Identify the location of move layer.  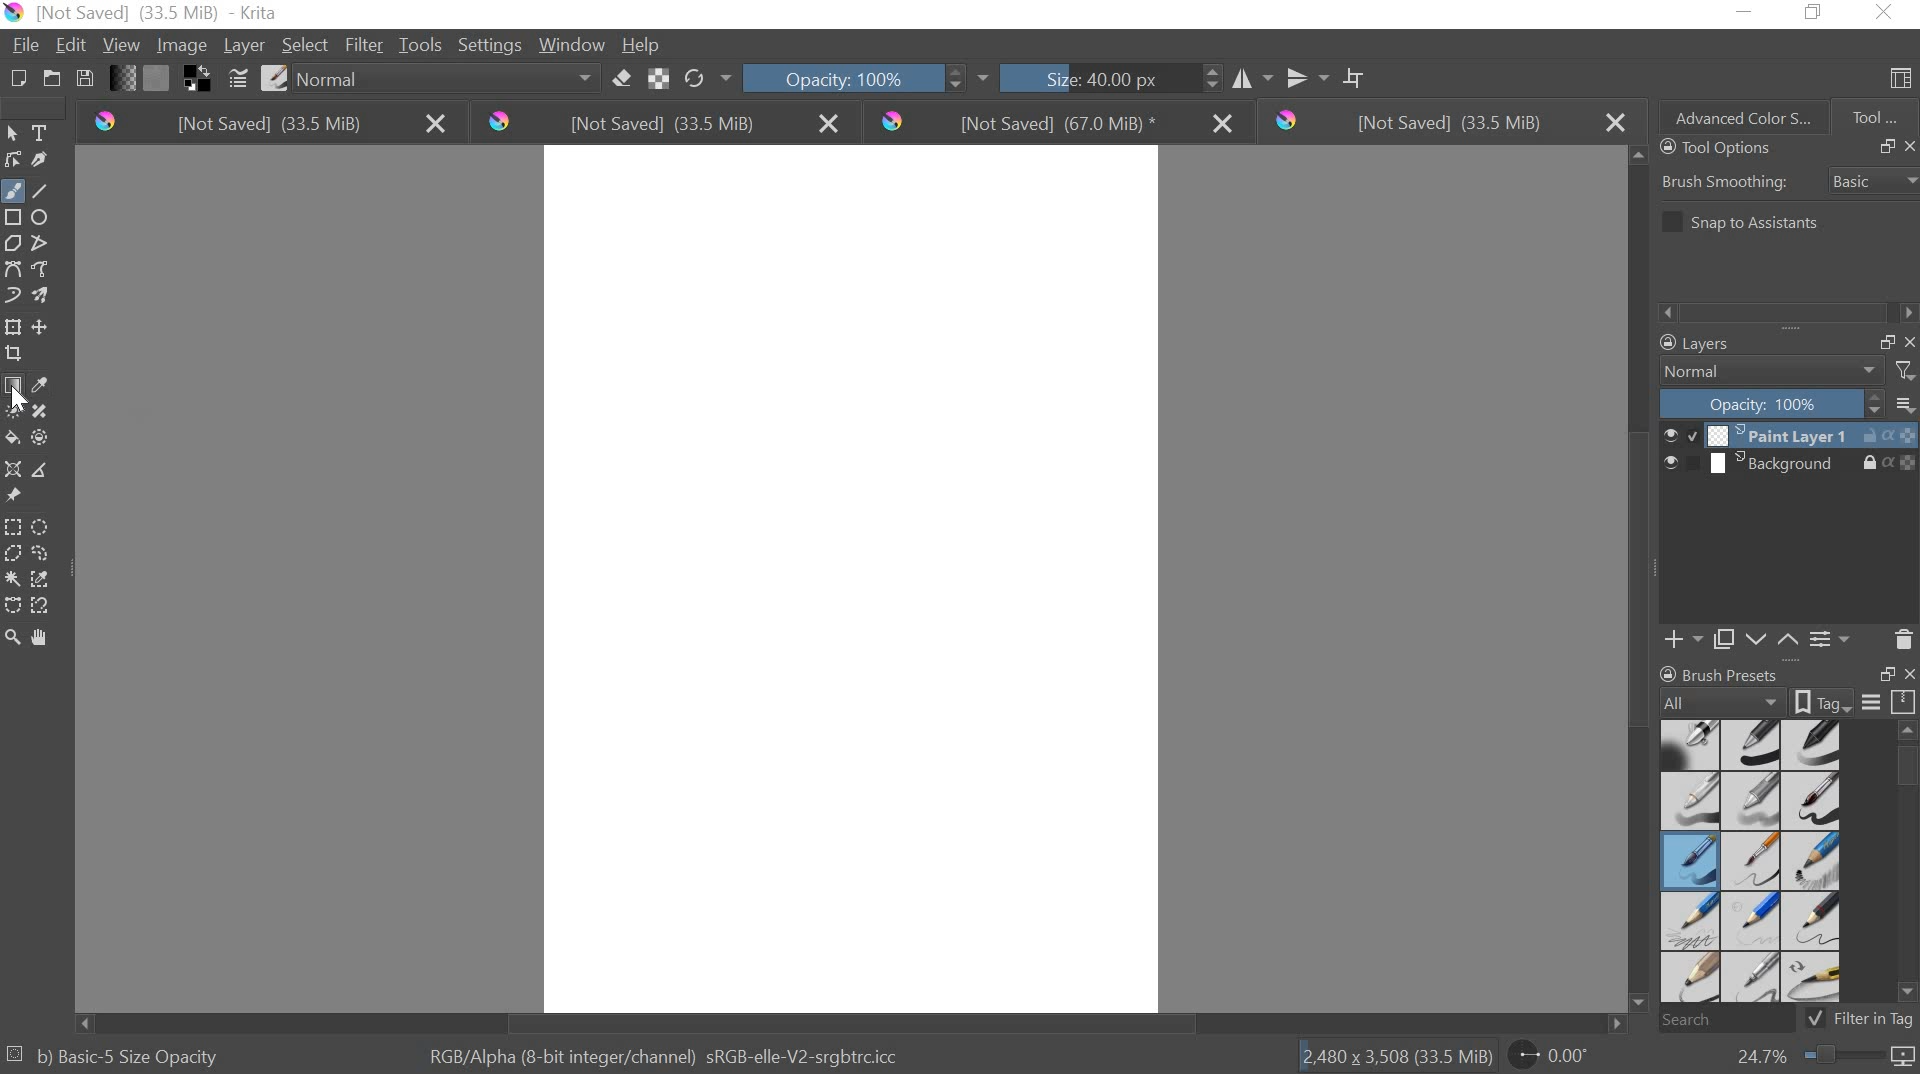
(43, 328).